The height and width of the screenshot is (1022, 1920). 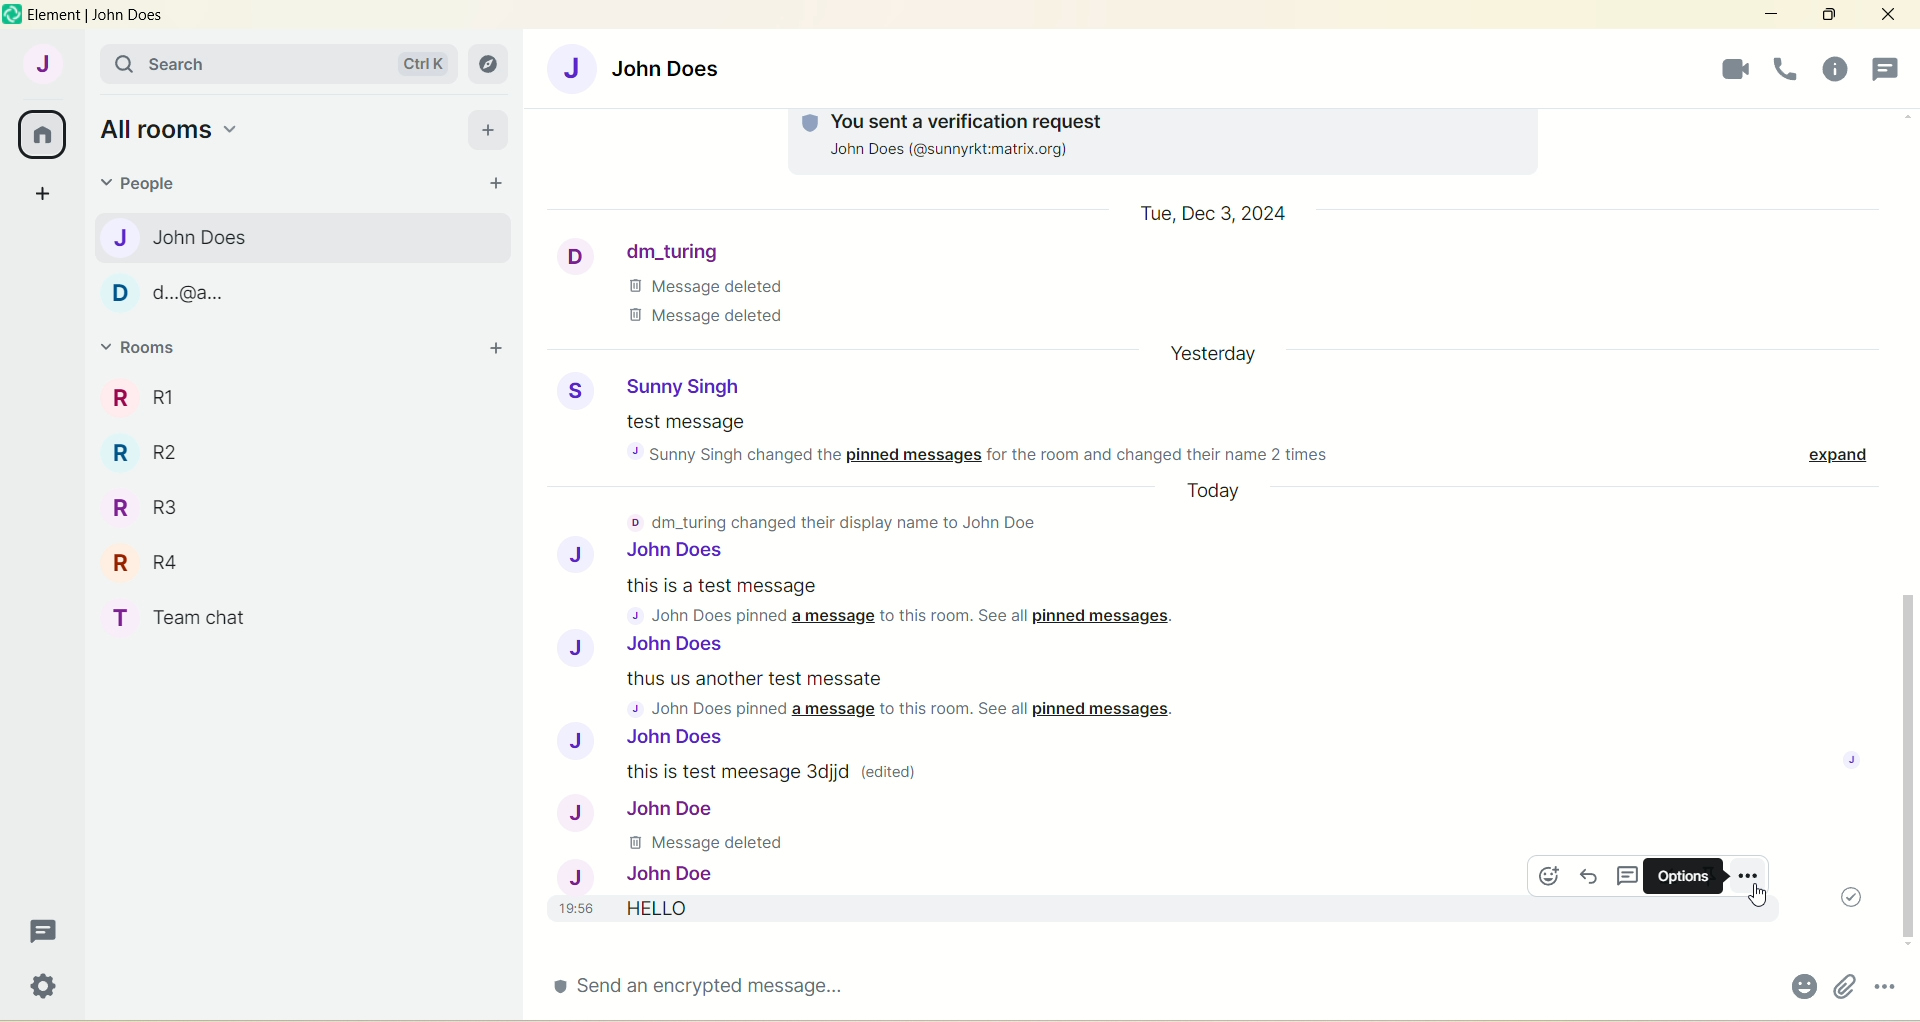 I want to click on send an encrypted message...., so click(x=710, y=994).